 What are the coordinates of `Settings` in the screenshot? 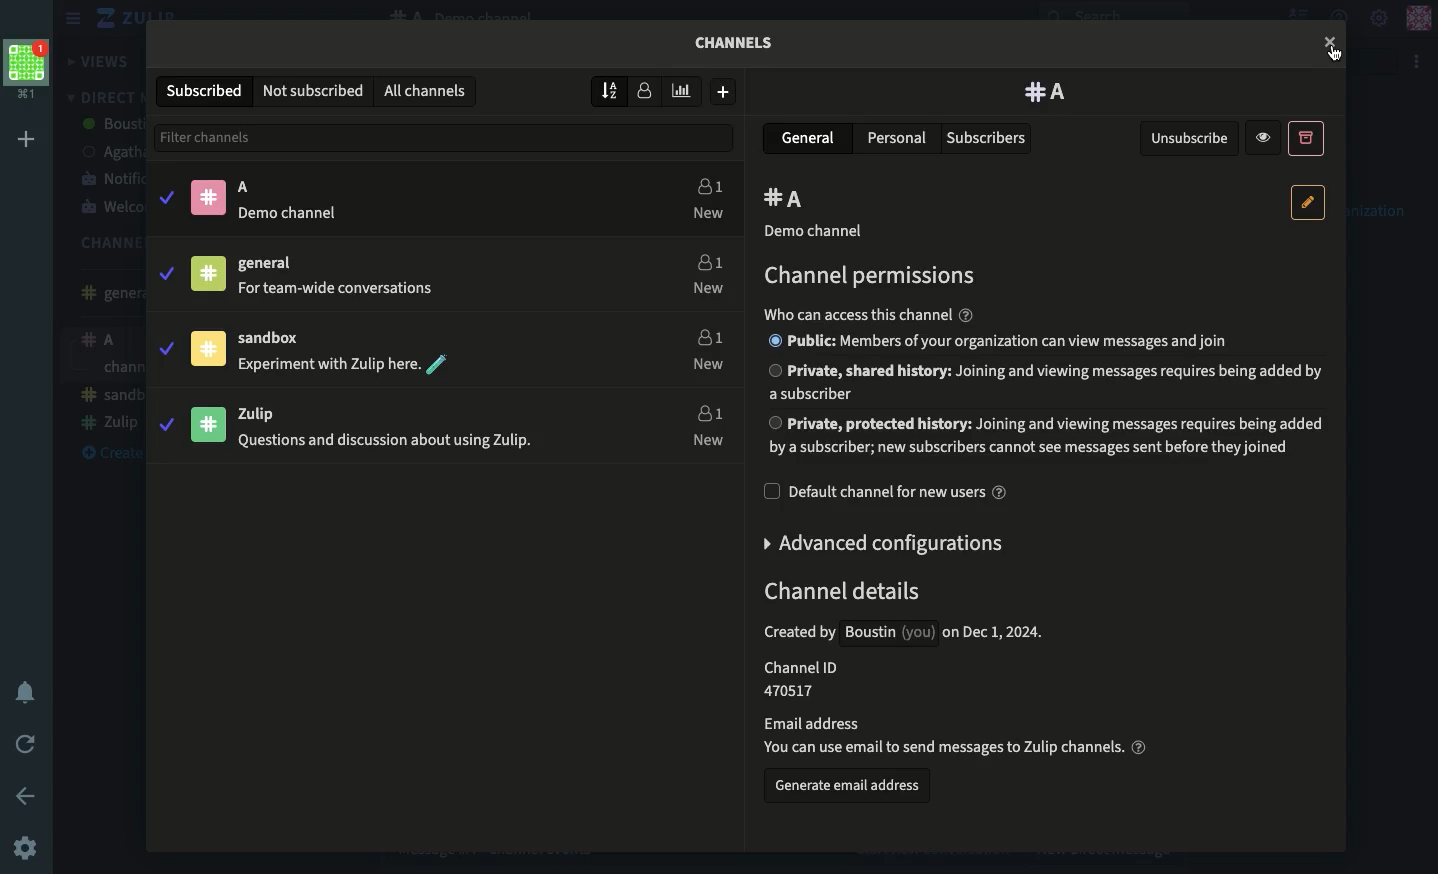 It's located at (26, 850).